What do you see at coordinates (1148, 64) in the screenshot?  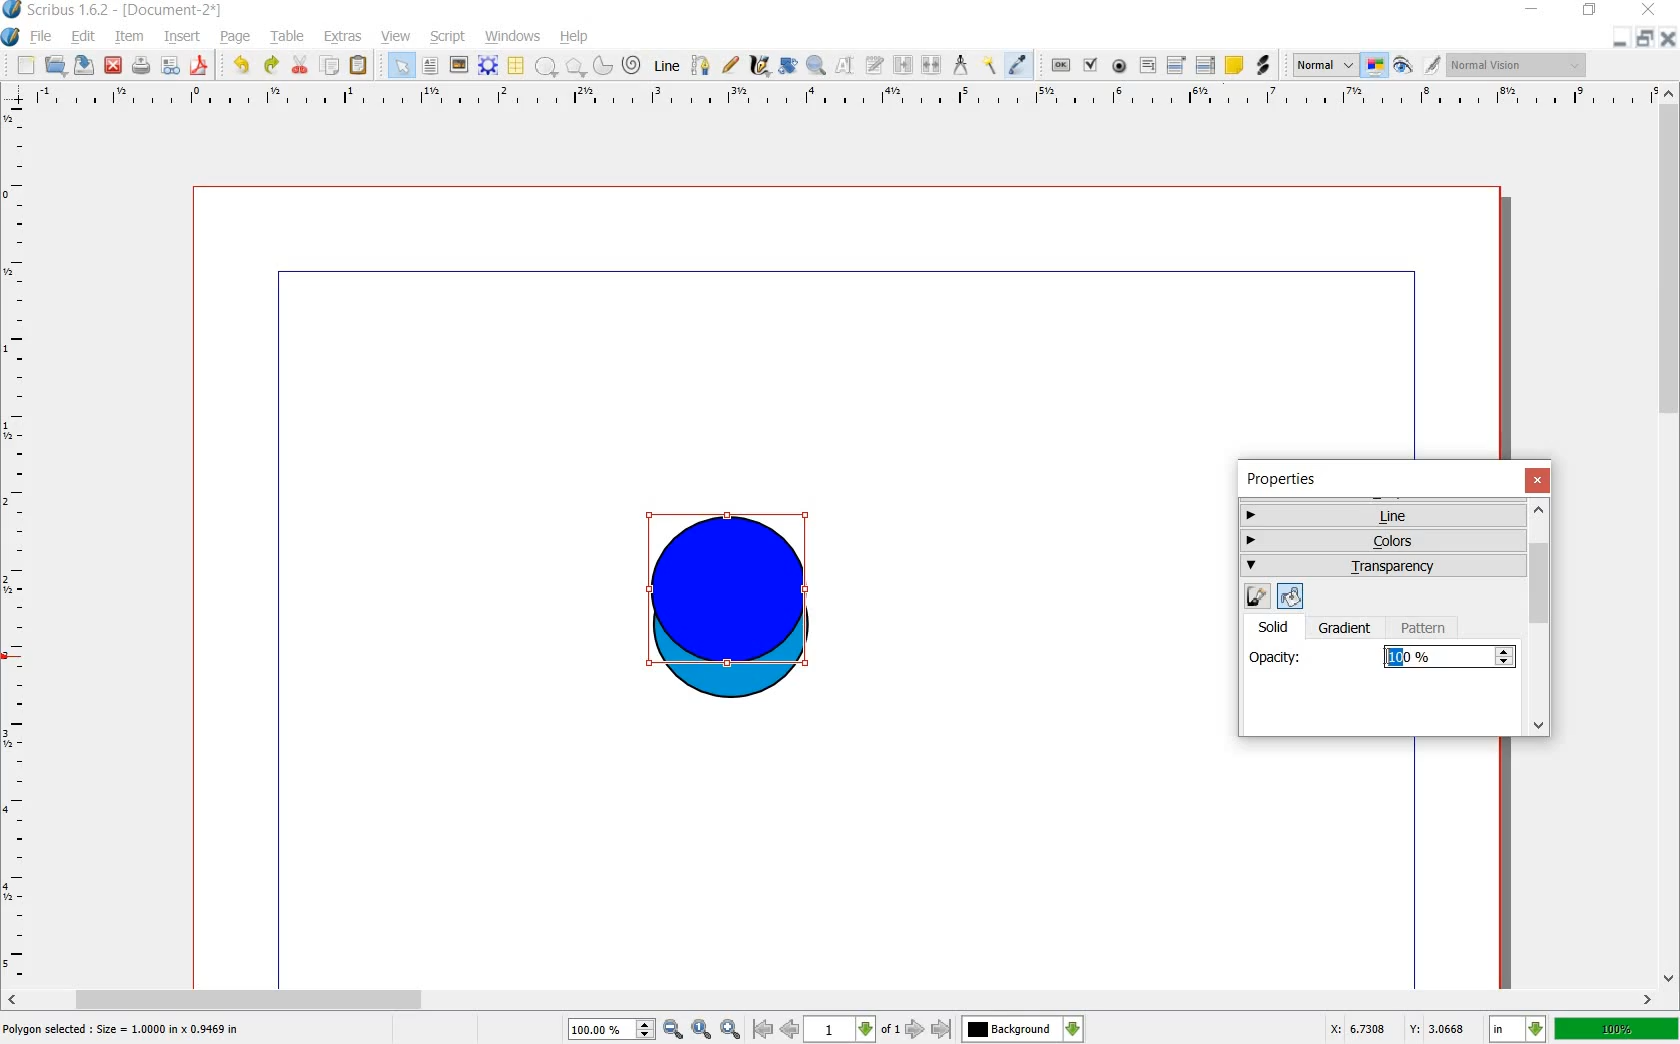 I see `pdf text fied` at bounding box center [1148, 64].